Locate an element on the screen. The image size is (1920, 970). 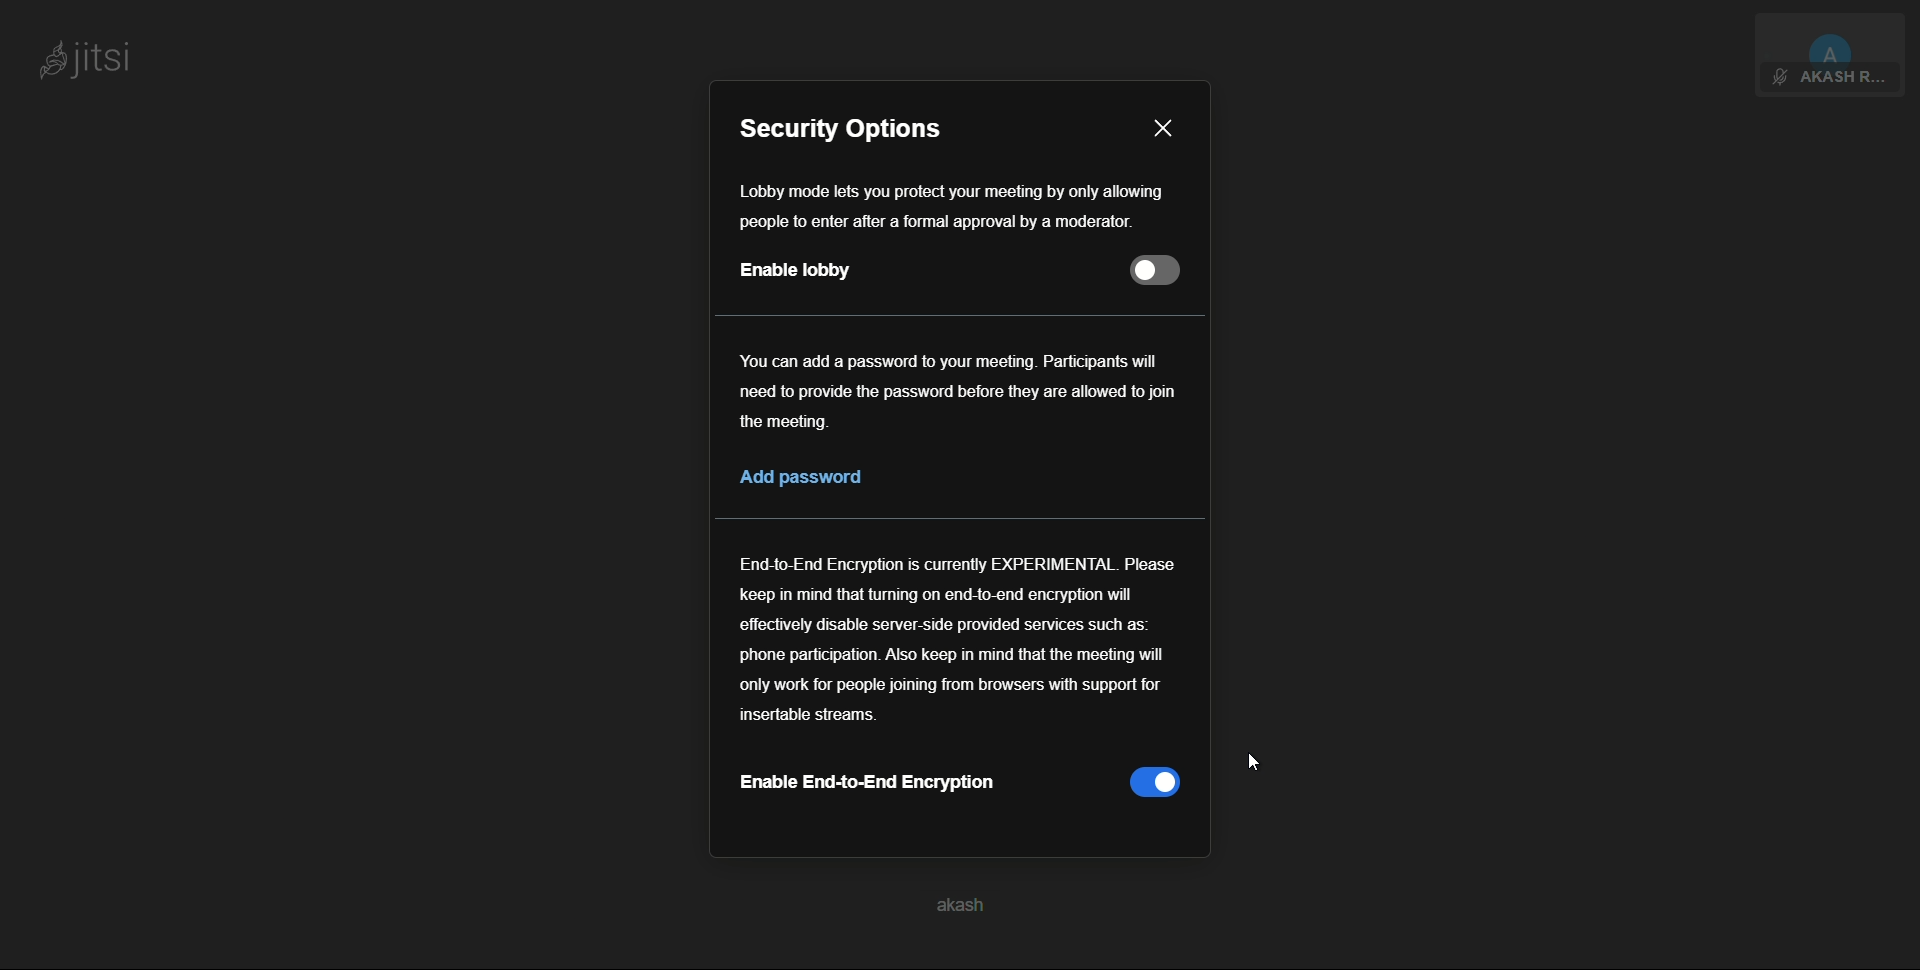
‘You can add a password fo your meeting. Participants will
need to provide the password before they are allowed to join
the meeting. is located at coordinates (954, 394).